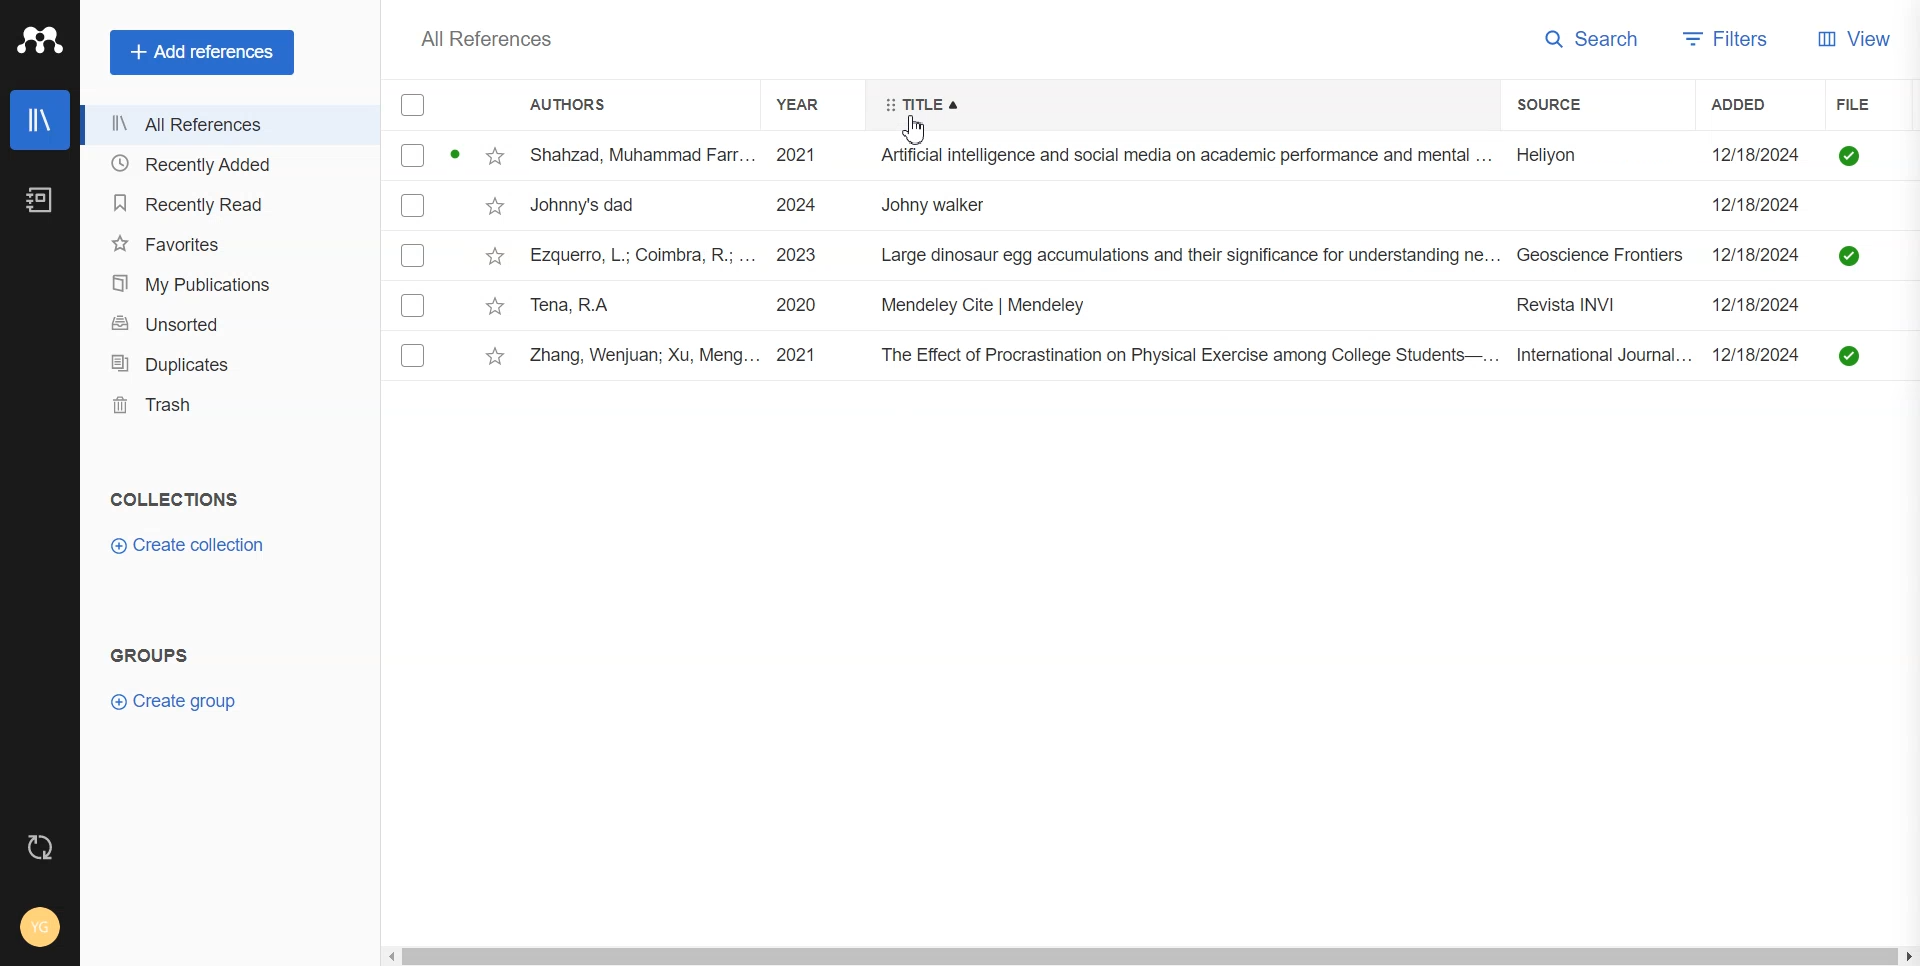 The image size is (1920, 966). Describe the element at coordinates (153, 654) in the screenshot. I see `Groups` at that location.